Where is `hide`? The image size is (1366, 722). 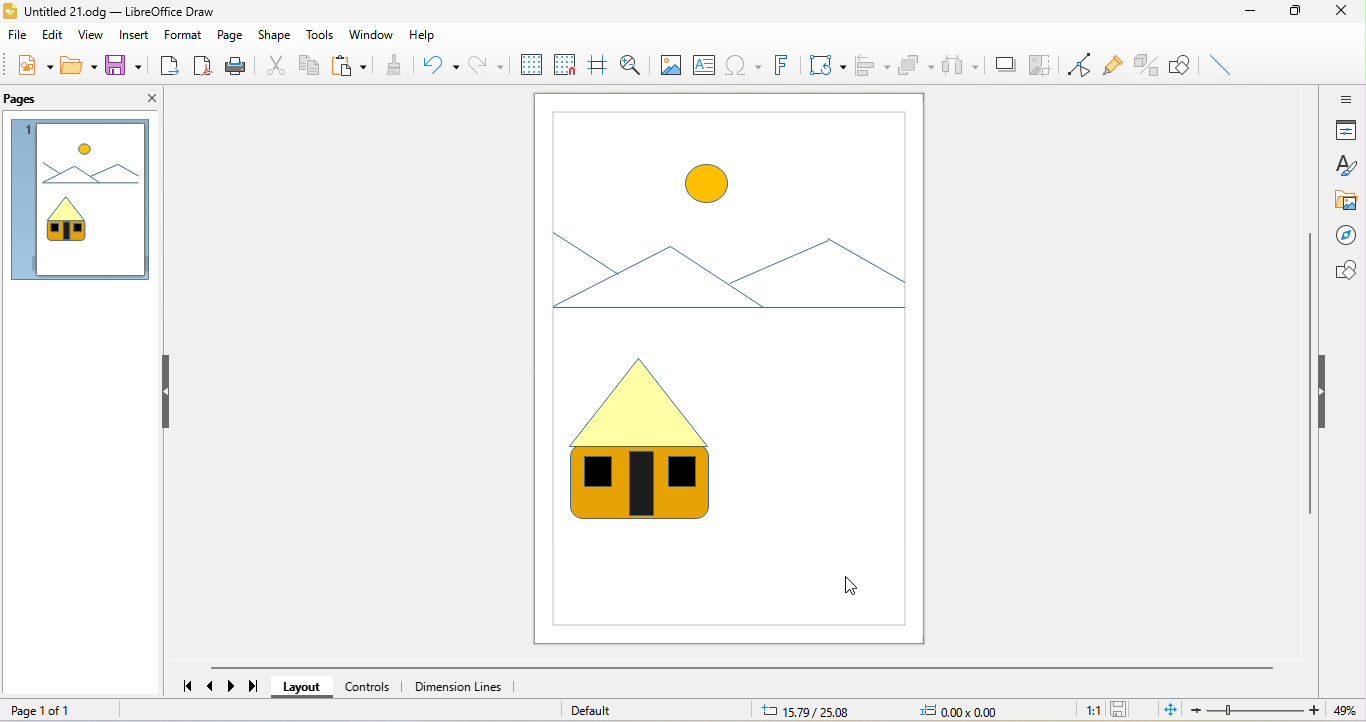
hide is located at coordinates (1327, 395).